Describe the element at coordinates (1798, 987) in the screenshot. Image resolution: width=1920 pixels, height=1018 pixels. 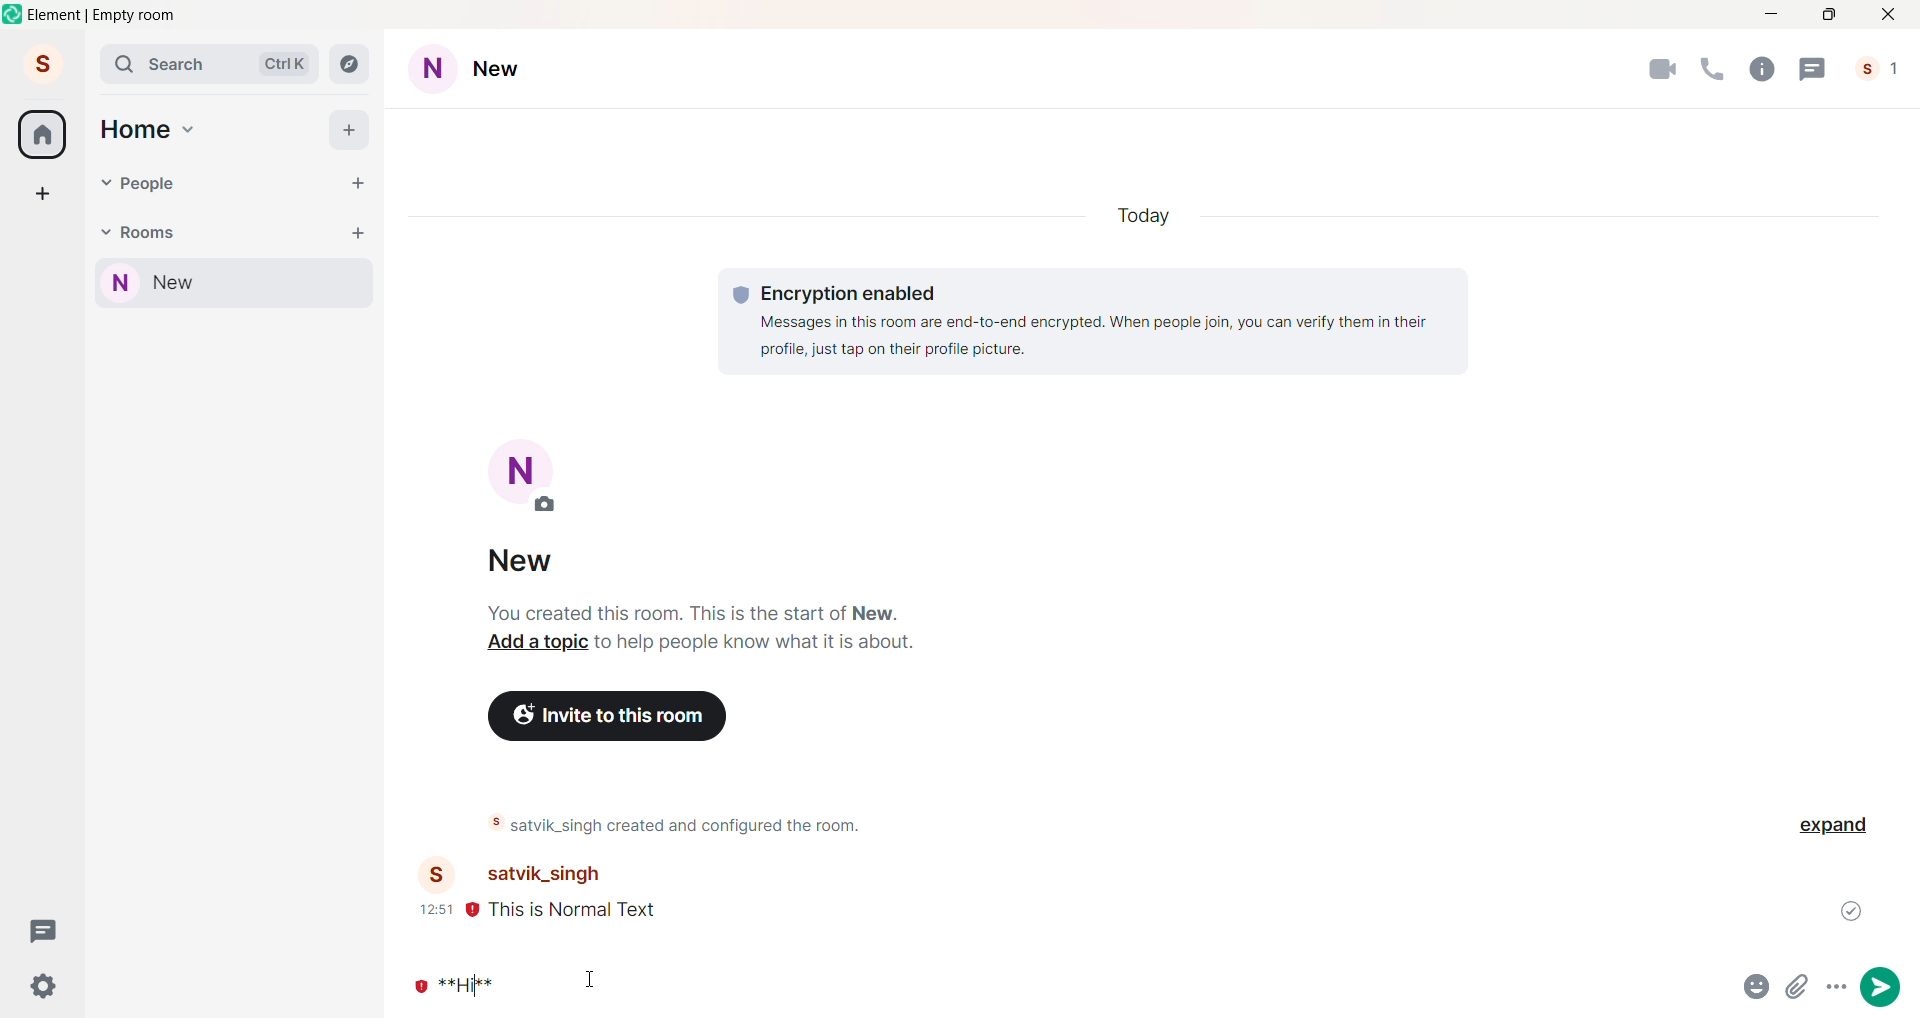
I see `attachments` at that location.